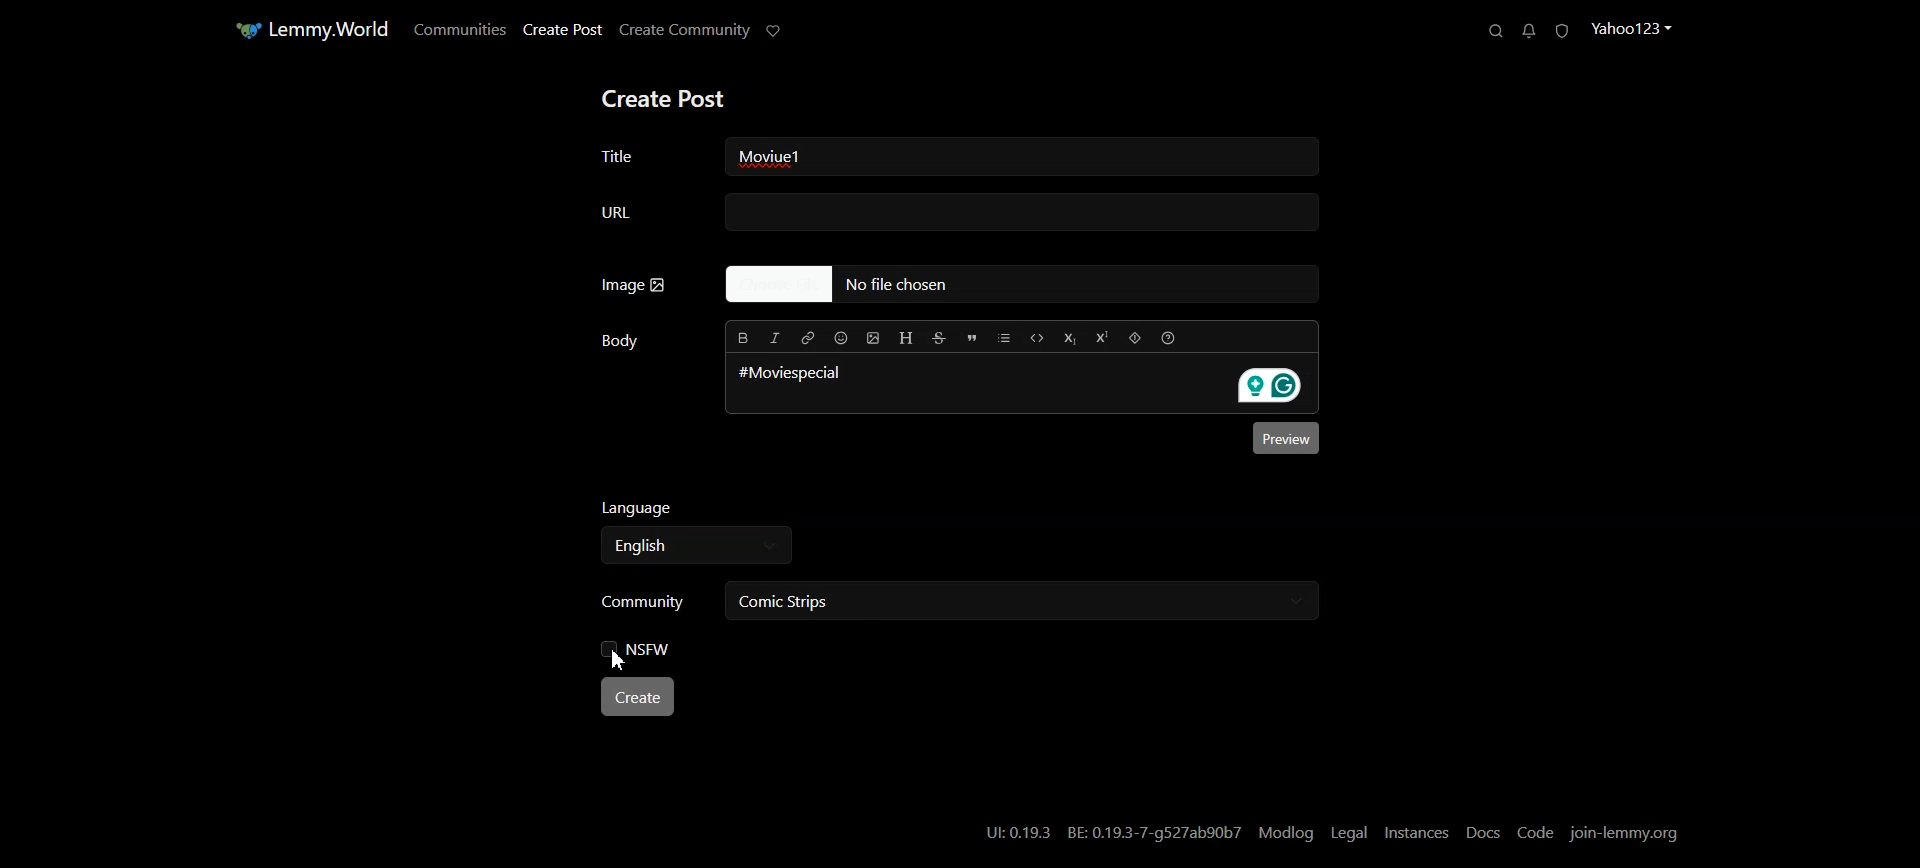 This screenshot has width=1920, height=868. I want to click on Image, so click(634, 285).